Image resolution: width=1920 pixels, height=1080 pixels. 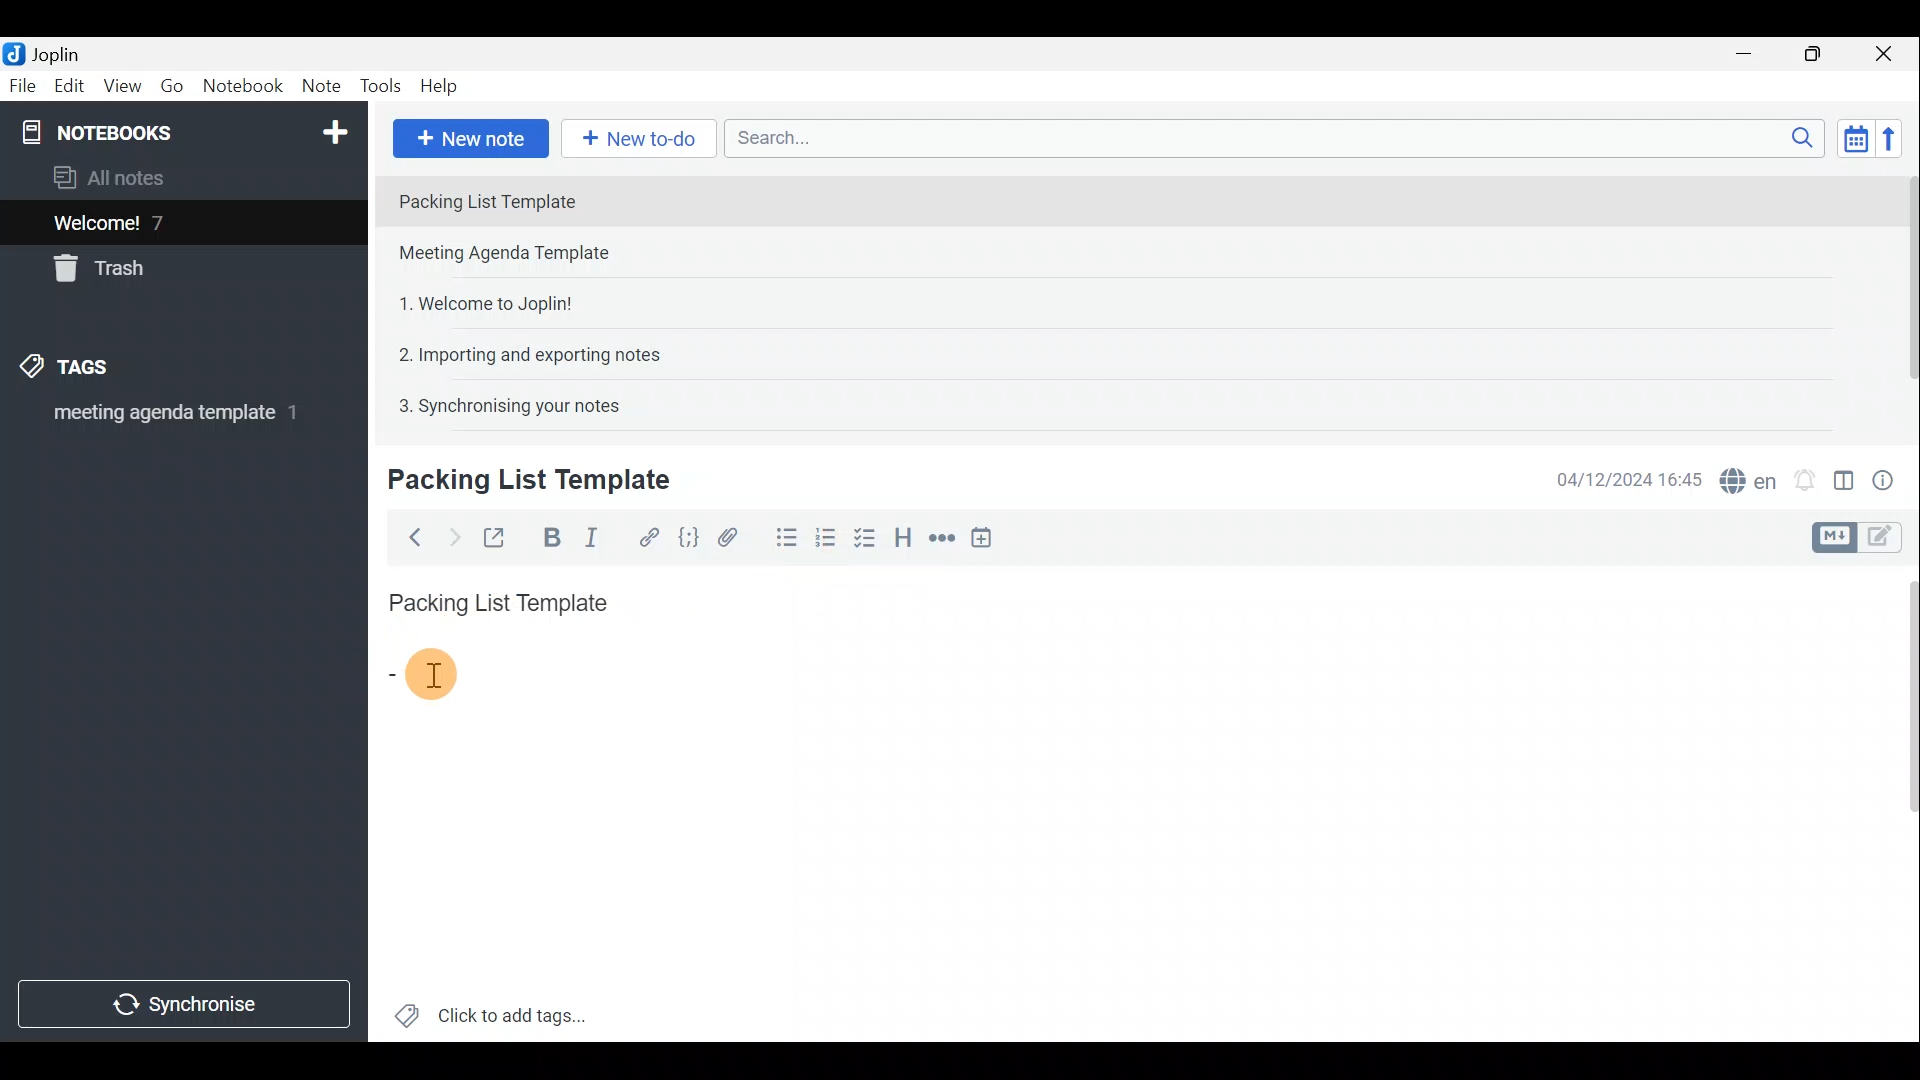 I want to click on Bulleted list, so click(x=782, y=541).